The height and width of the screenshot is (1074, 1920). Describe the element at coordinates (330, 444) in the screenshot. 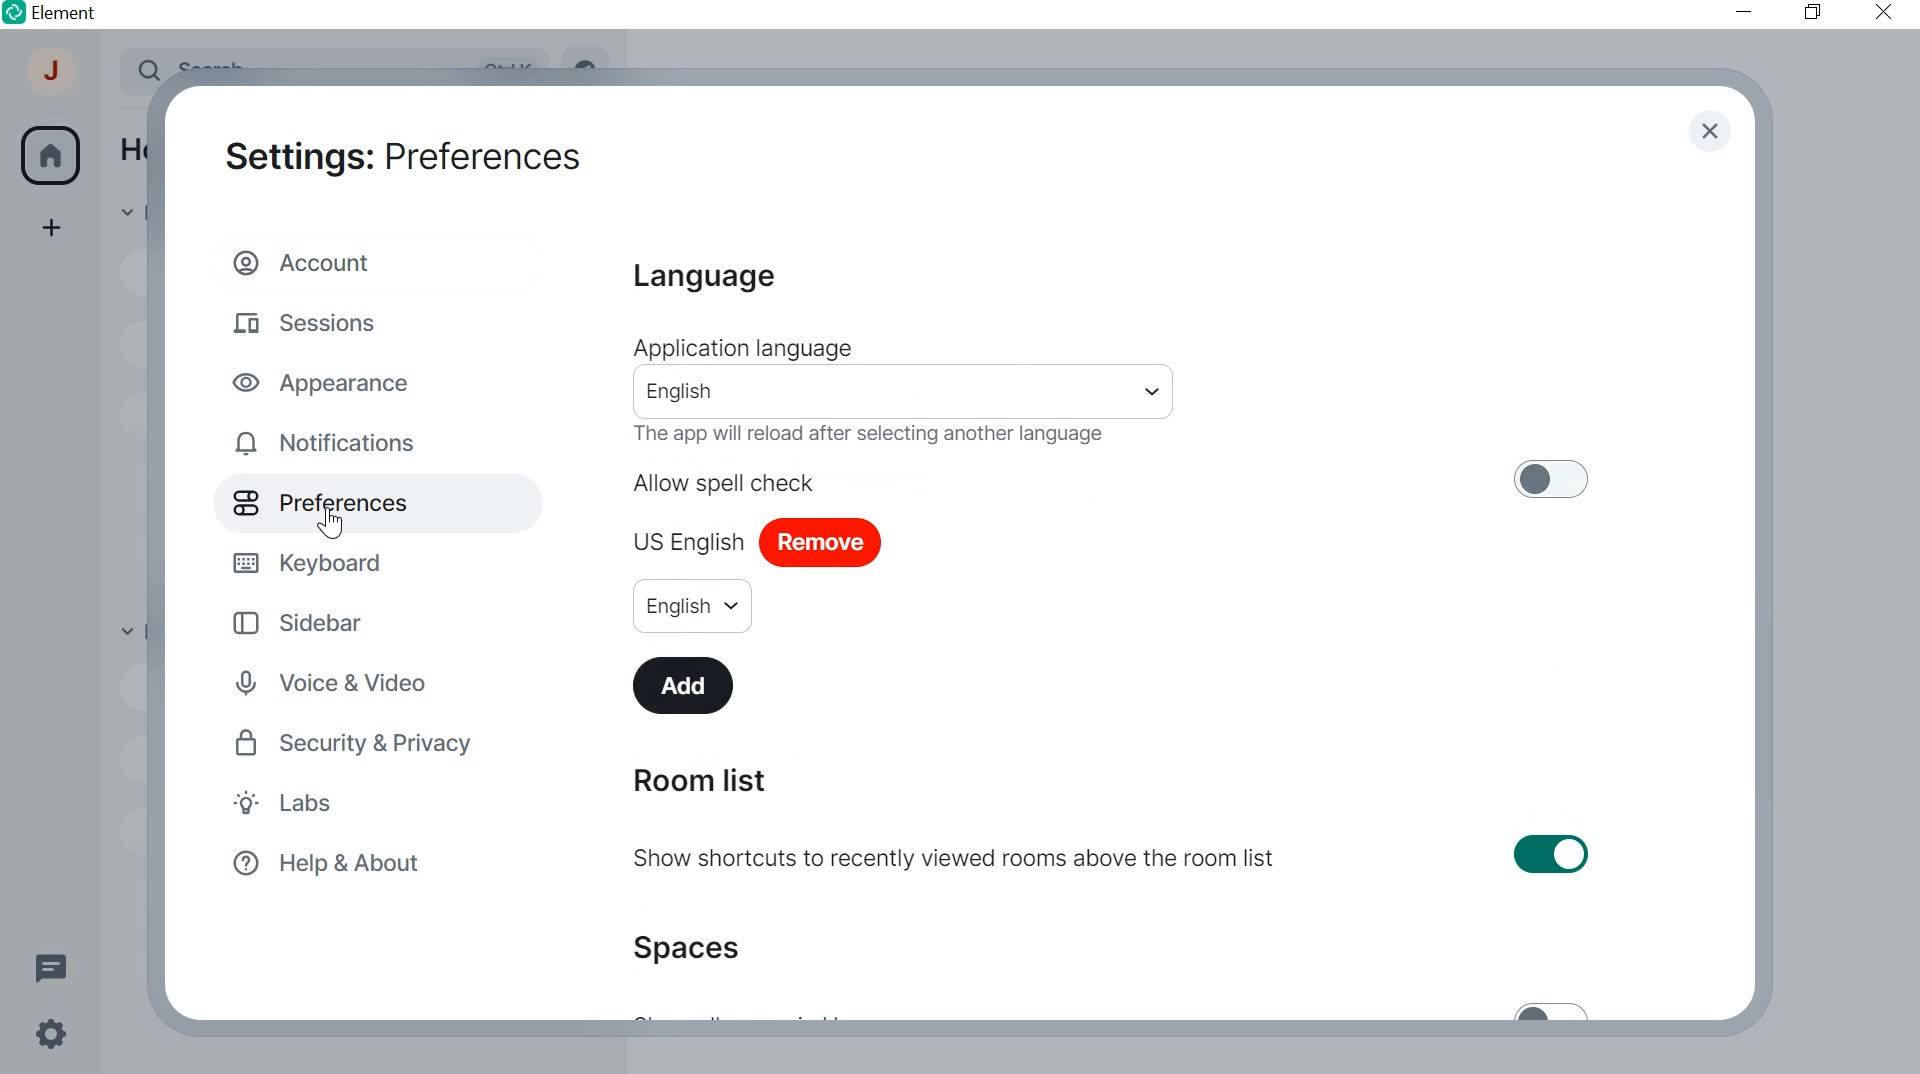

I see `NOTIFICATIONS` at that location.